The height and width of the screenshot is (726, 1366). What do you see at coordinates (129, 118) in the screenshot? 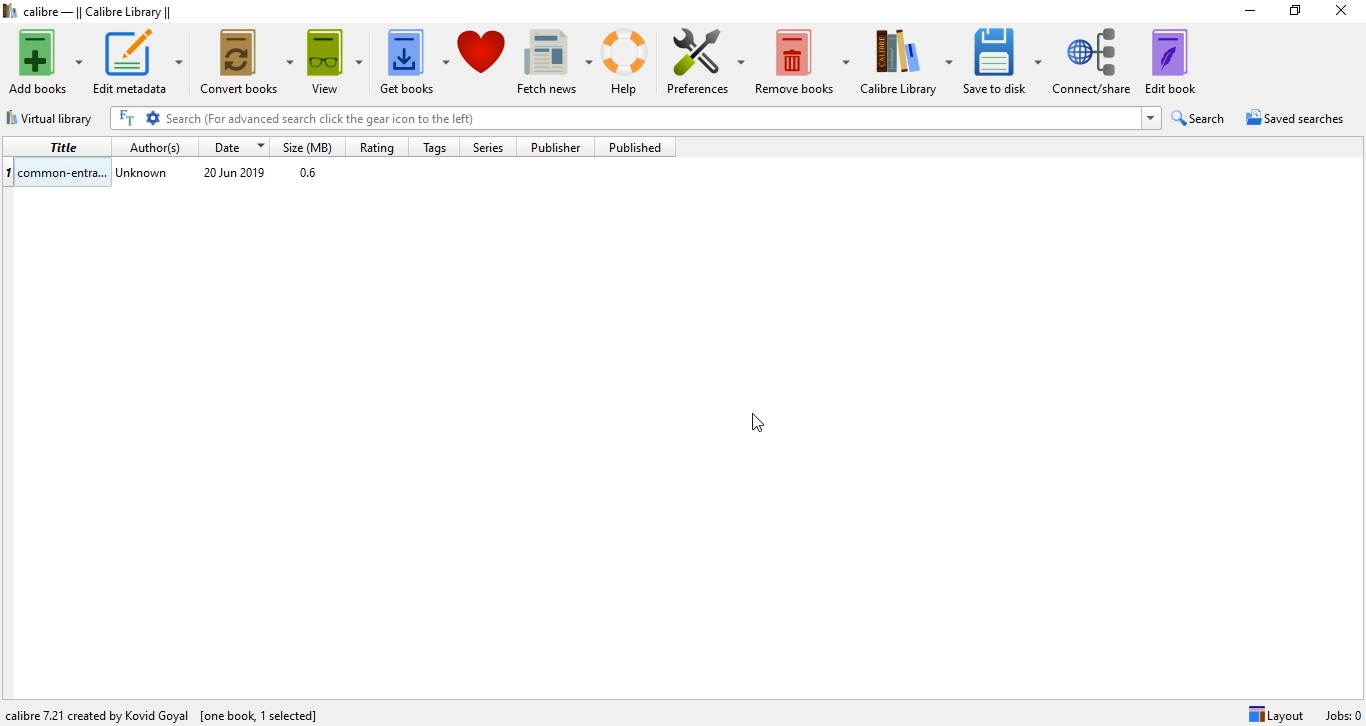
I see `full text search` at bounding box center [129, 118].